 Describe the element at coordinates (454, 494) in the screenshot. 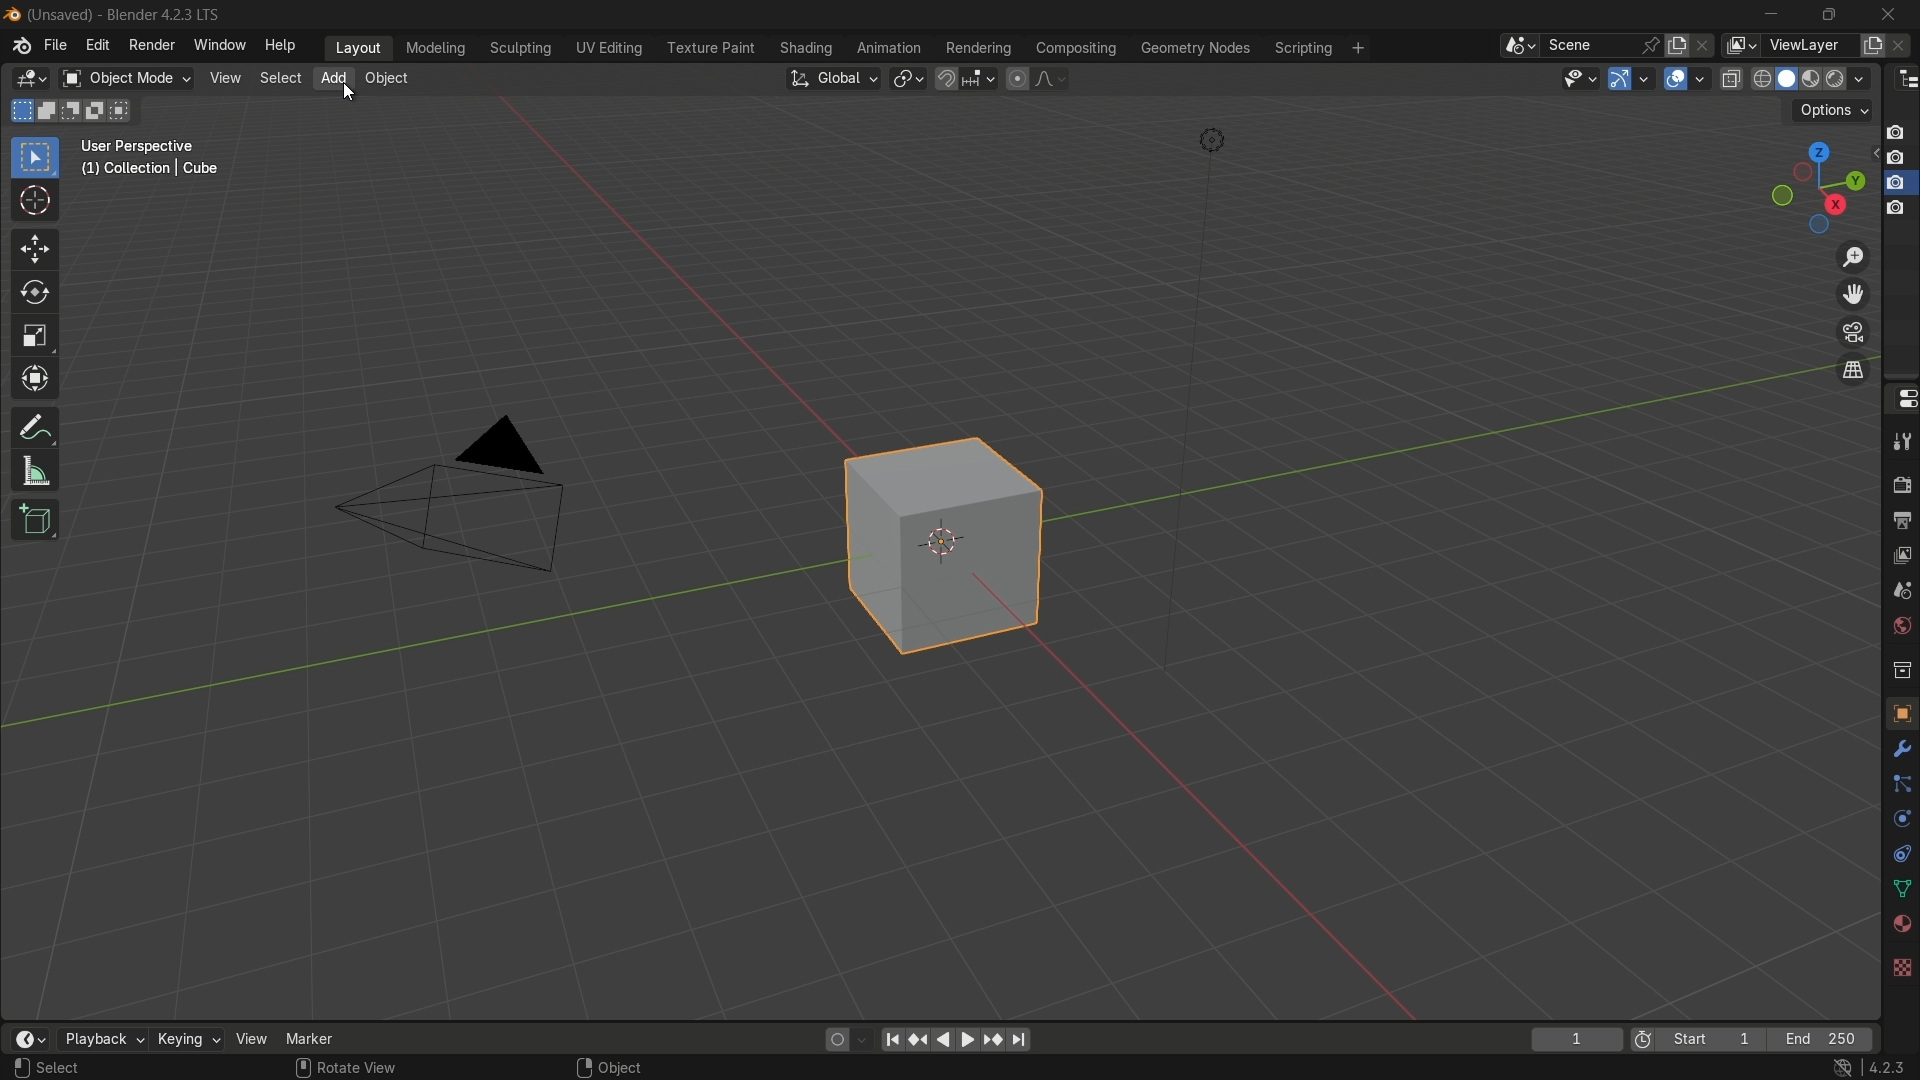

I see `camera` at that location.